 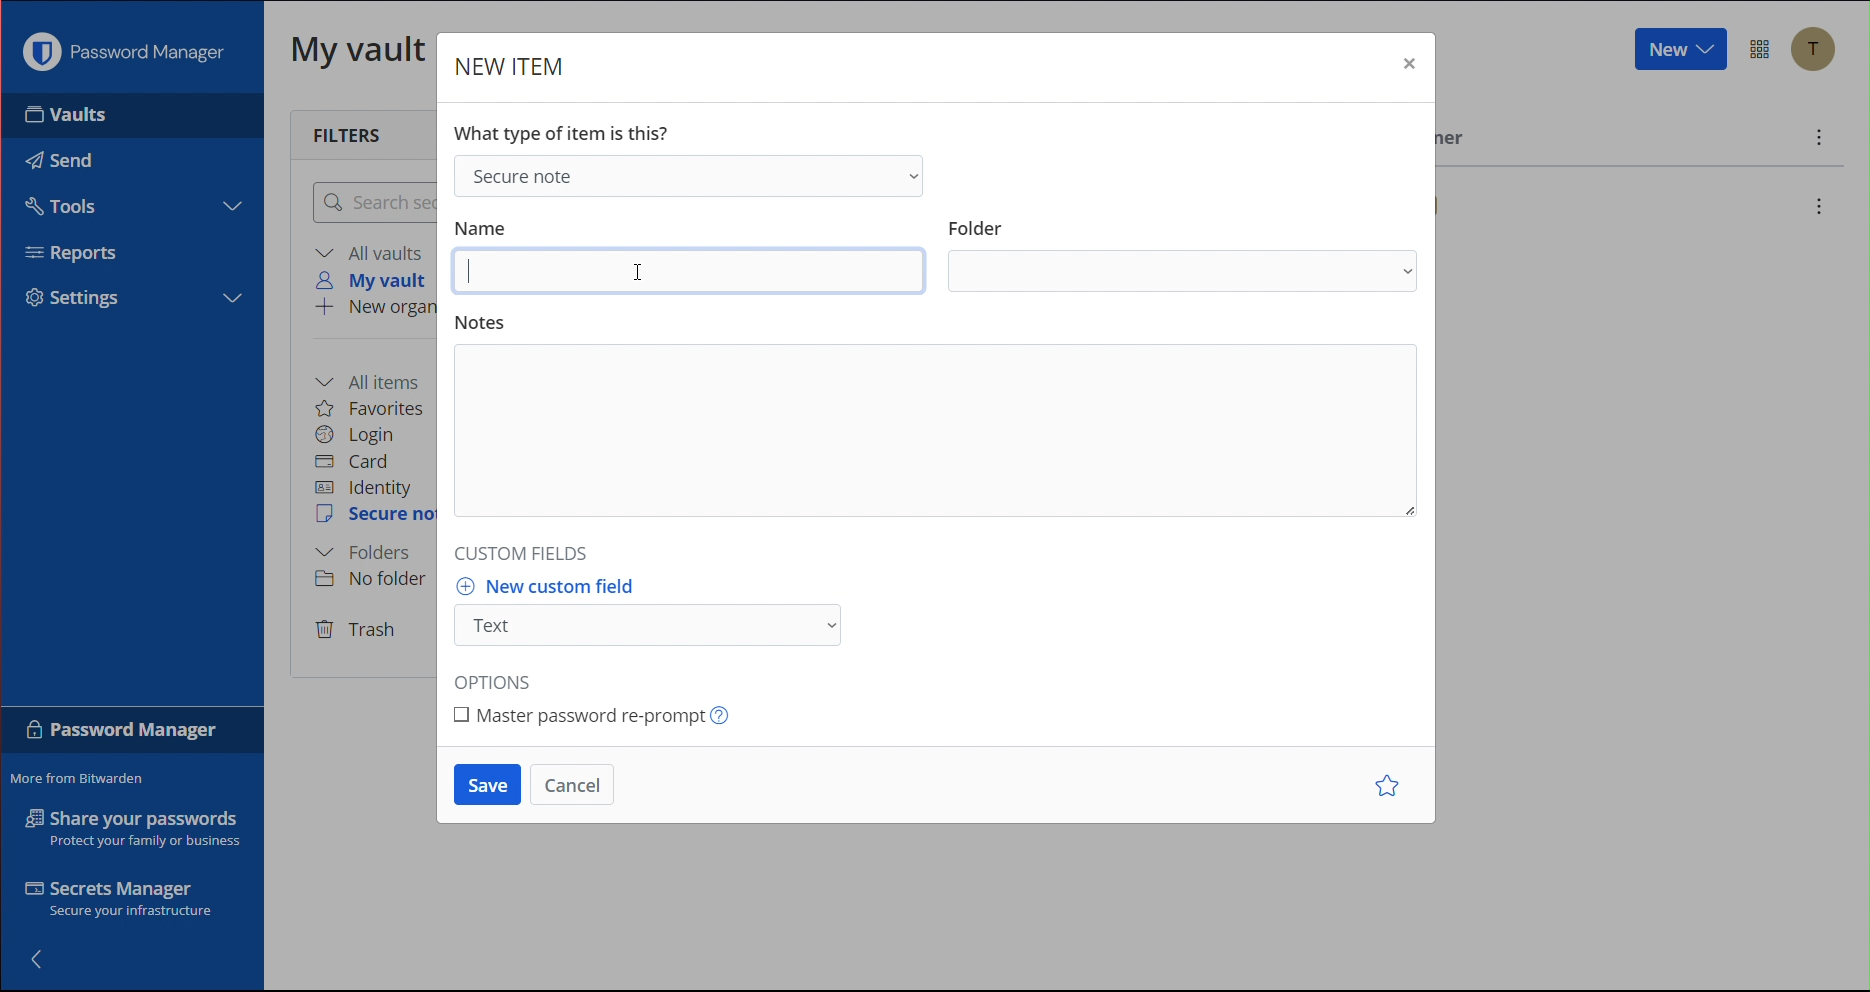 I want to click on Folders, so click(x=363, y=553).